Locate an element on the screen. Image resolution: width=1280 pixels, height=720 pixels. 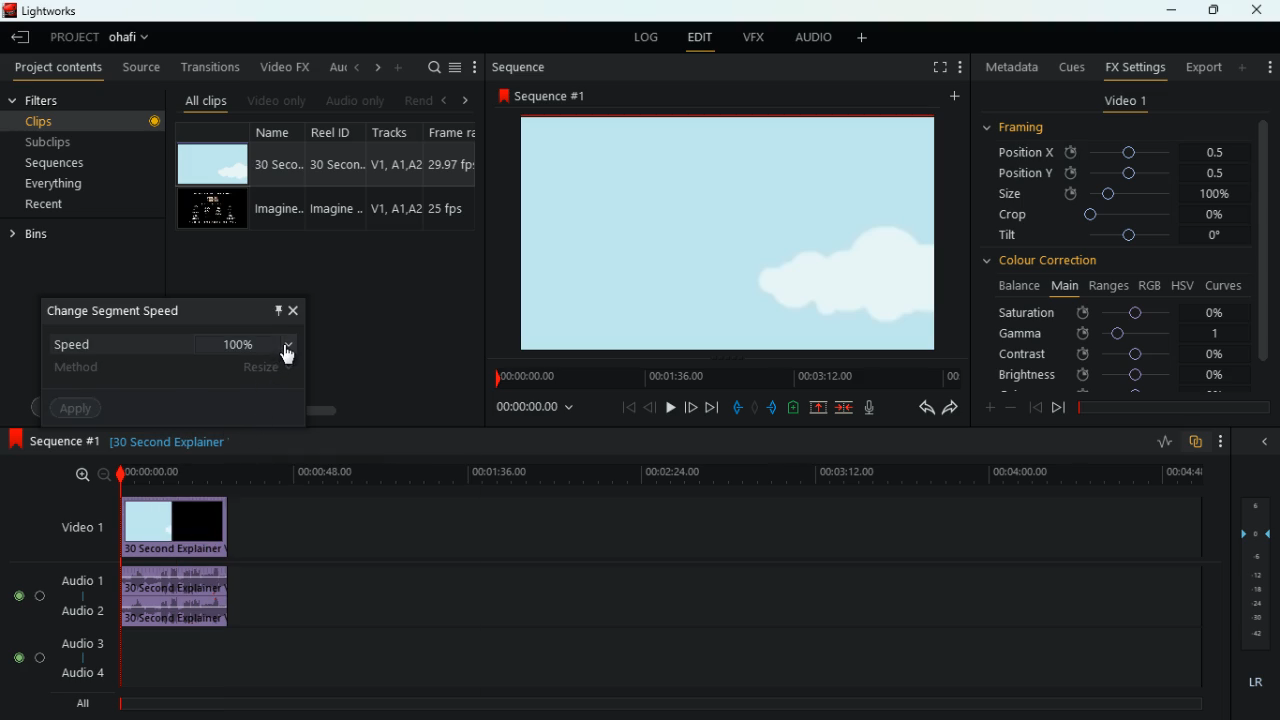
edit is located at coordinates (700, 37).